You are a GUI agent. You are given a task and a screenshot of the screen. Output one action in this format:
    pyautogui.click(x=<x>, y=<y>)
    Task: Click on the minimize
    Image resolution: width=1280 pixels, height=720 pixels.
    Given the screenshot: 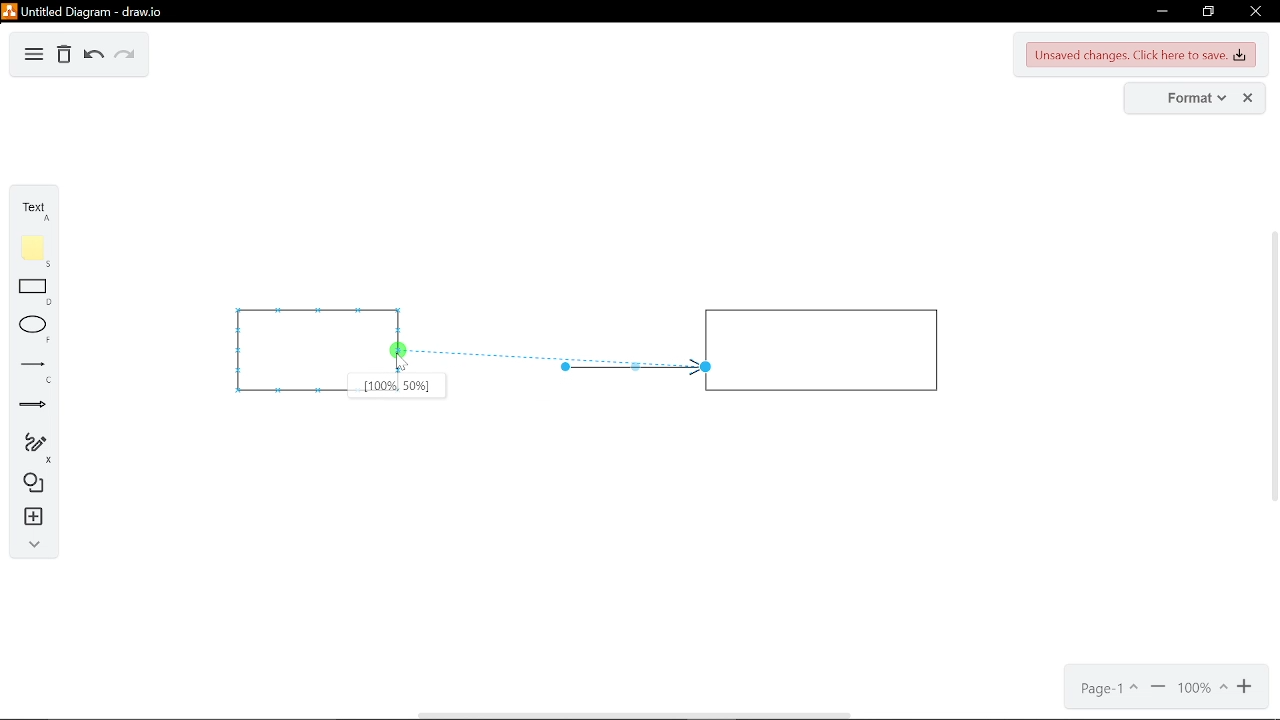 What is the action you would take?
    pyautogui.click(x=1165, y=11)
    